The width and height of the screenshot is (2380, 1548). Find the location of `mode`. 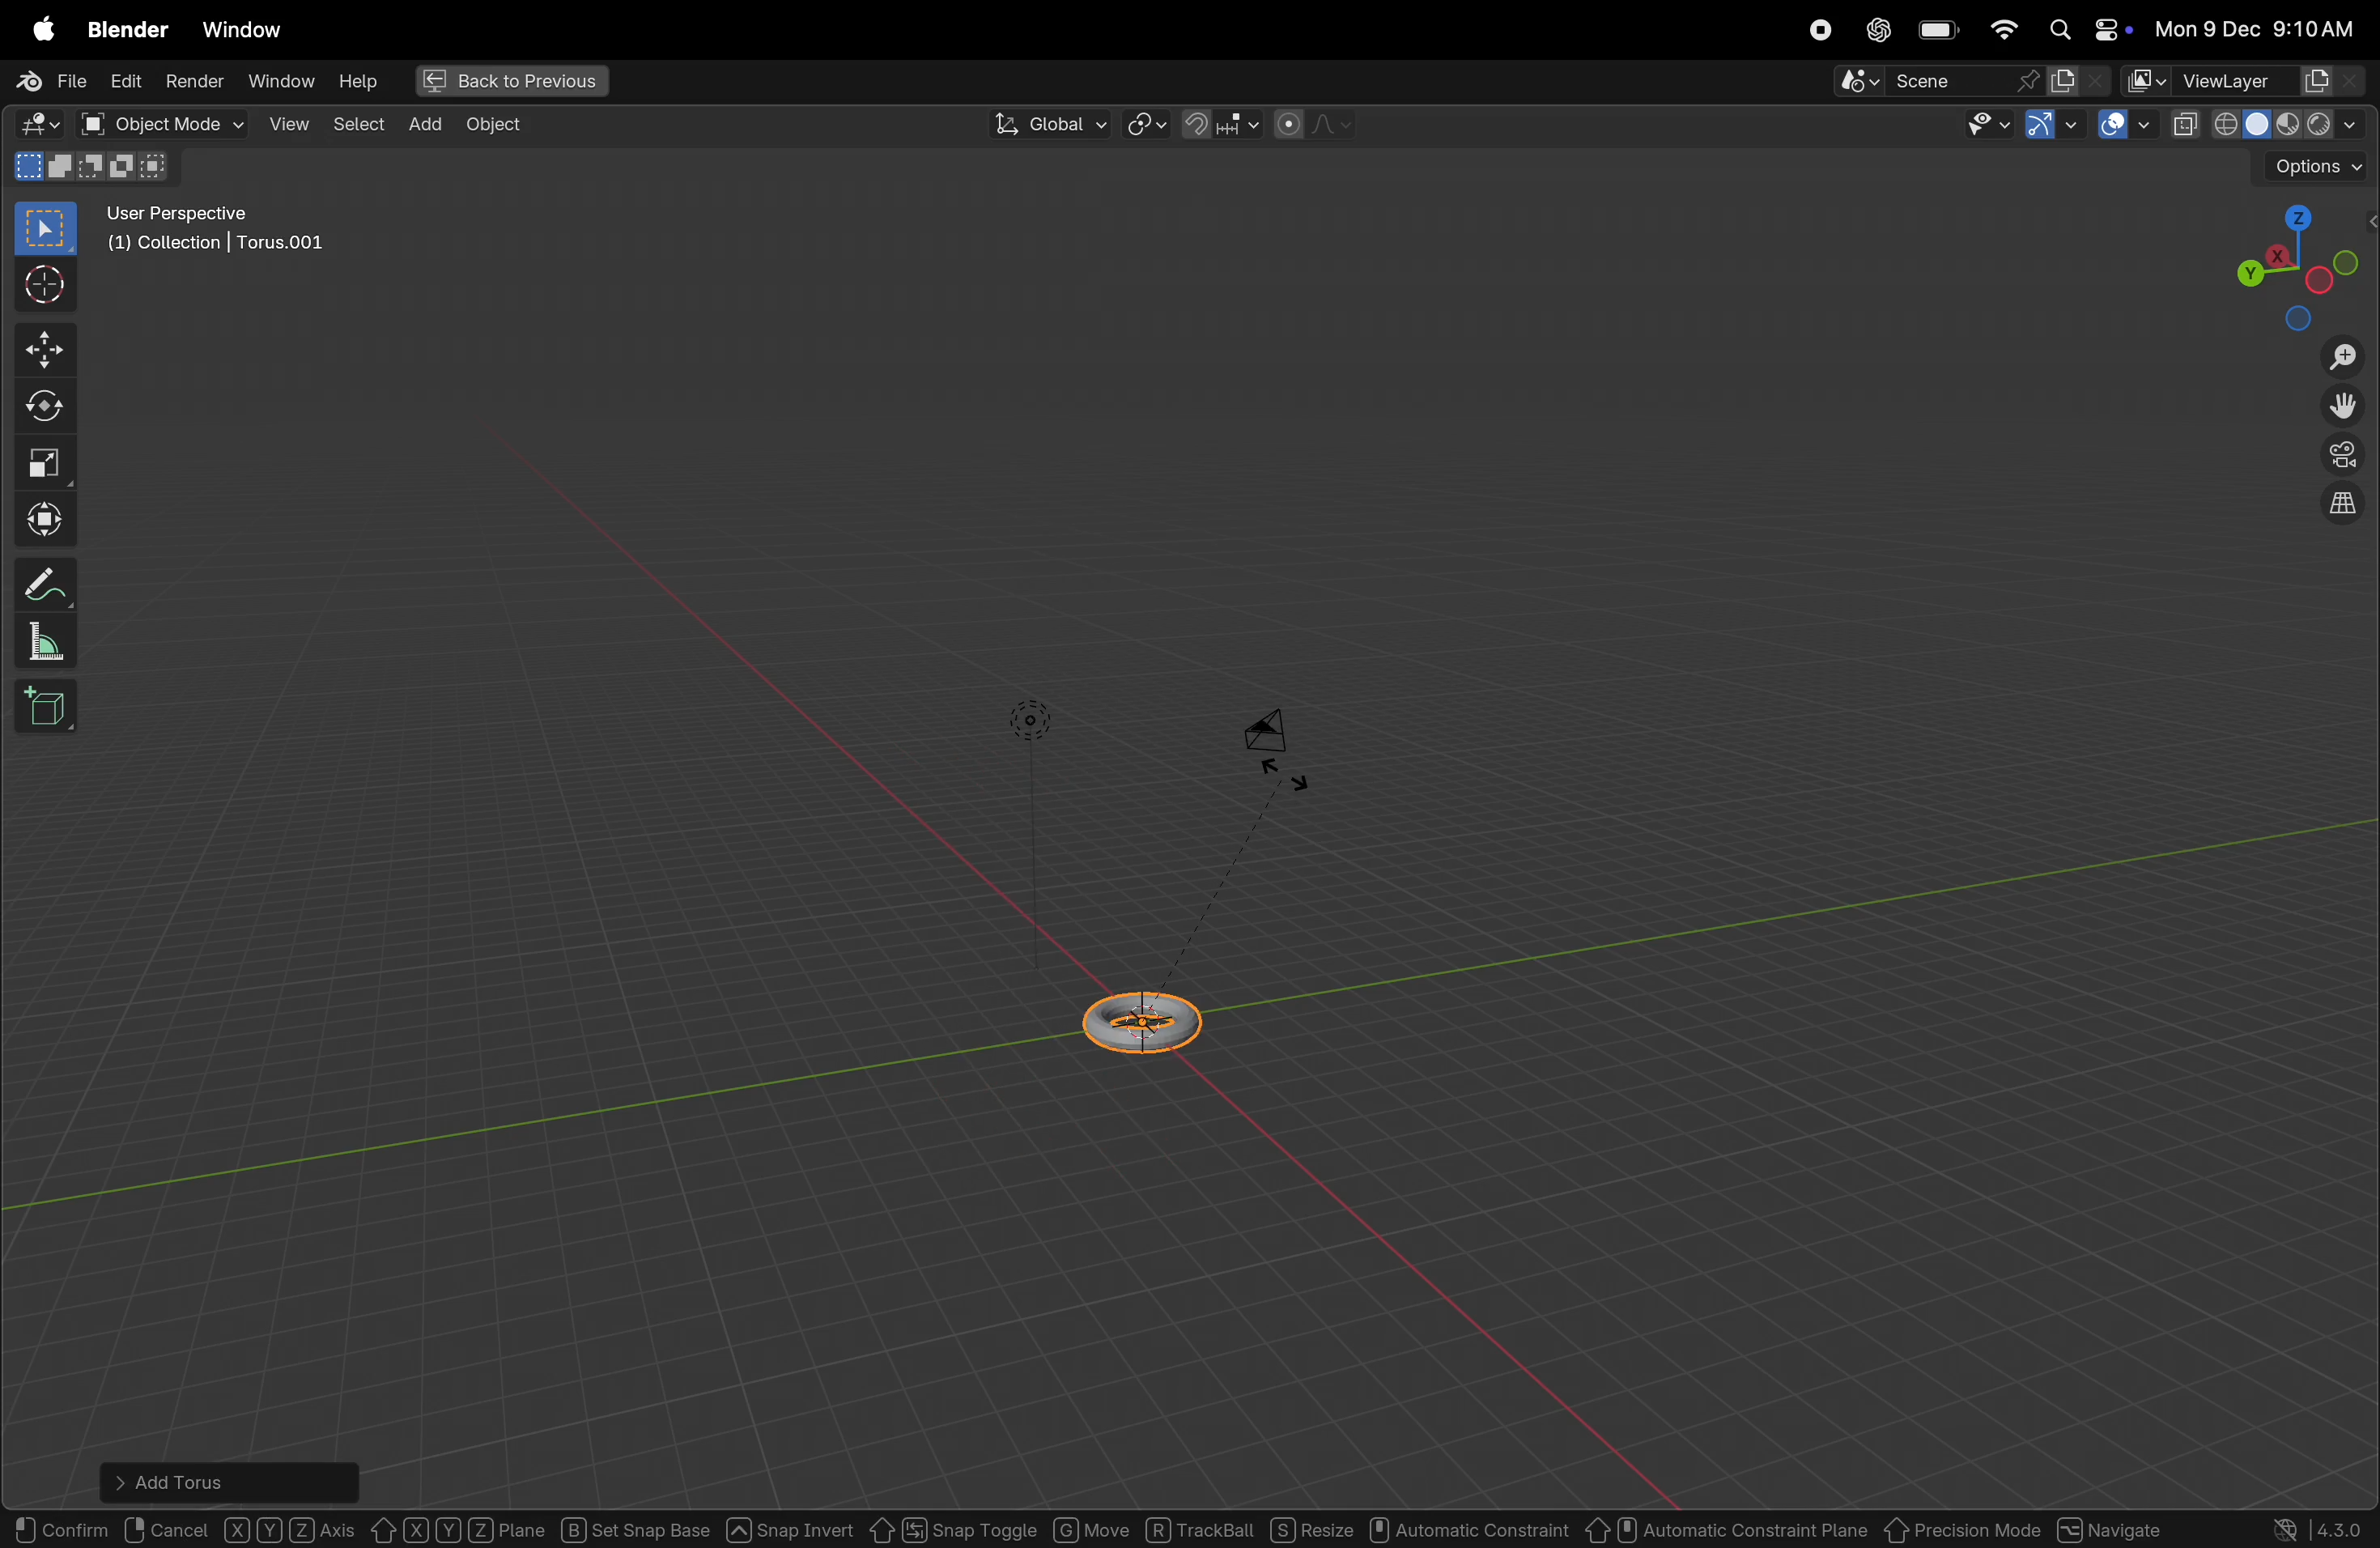

mode is located at coordinates (96, 170).